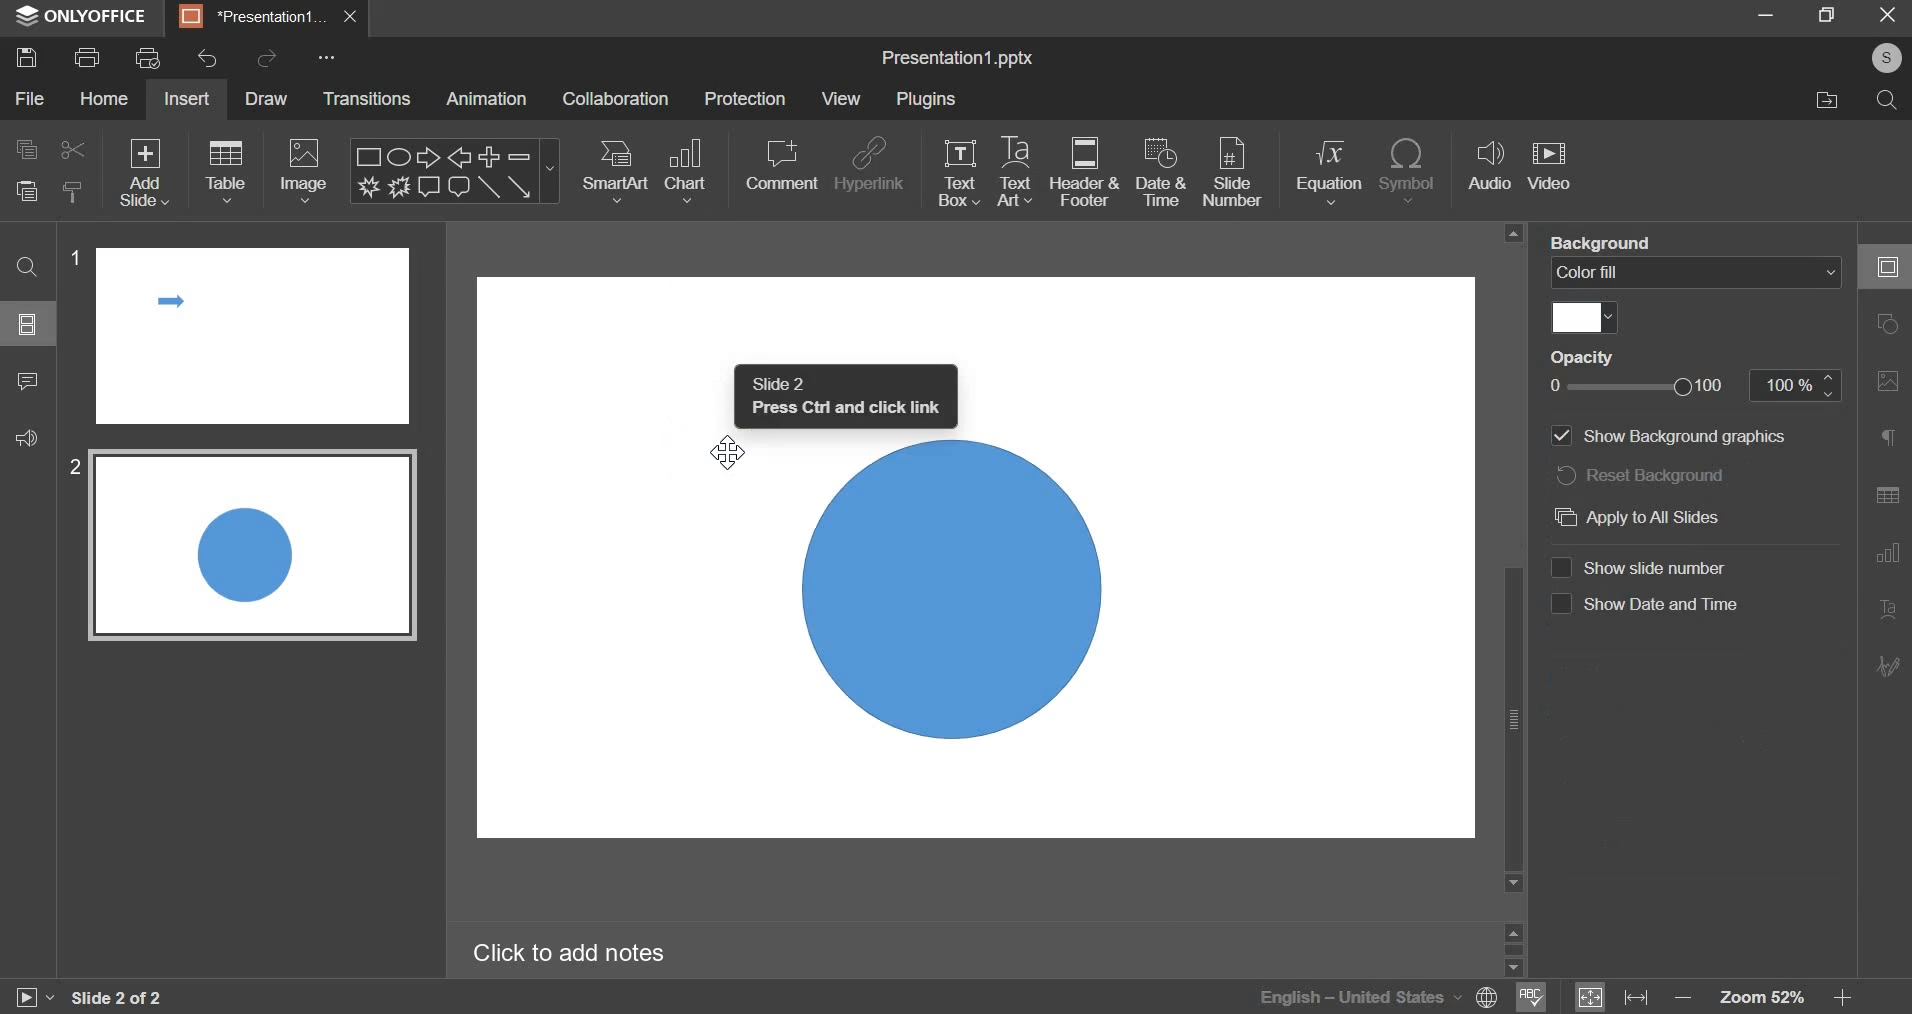  What do you see at coordinates (71, 258) in the screenshot?
I see `1` at bounding box center [71, 258].